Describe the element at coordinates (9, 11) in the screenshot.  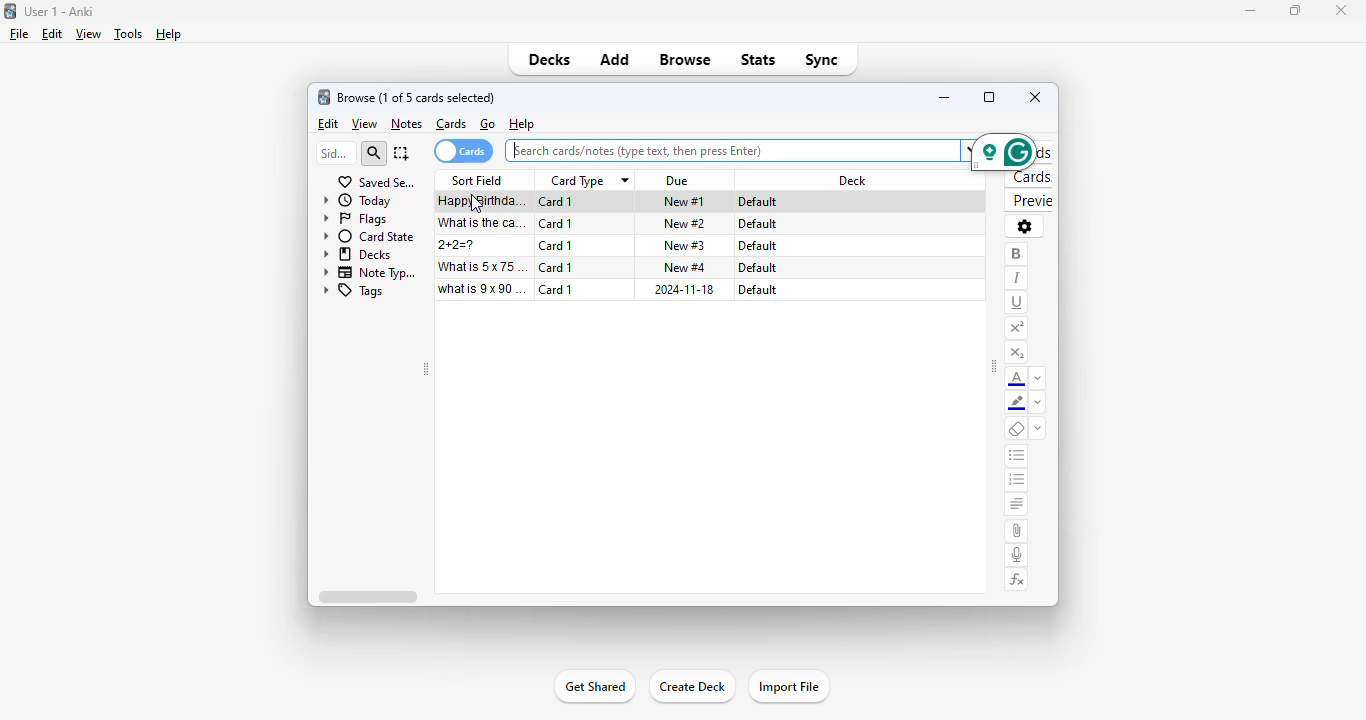
I see `logo` at that location.